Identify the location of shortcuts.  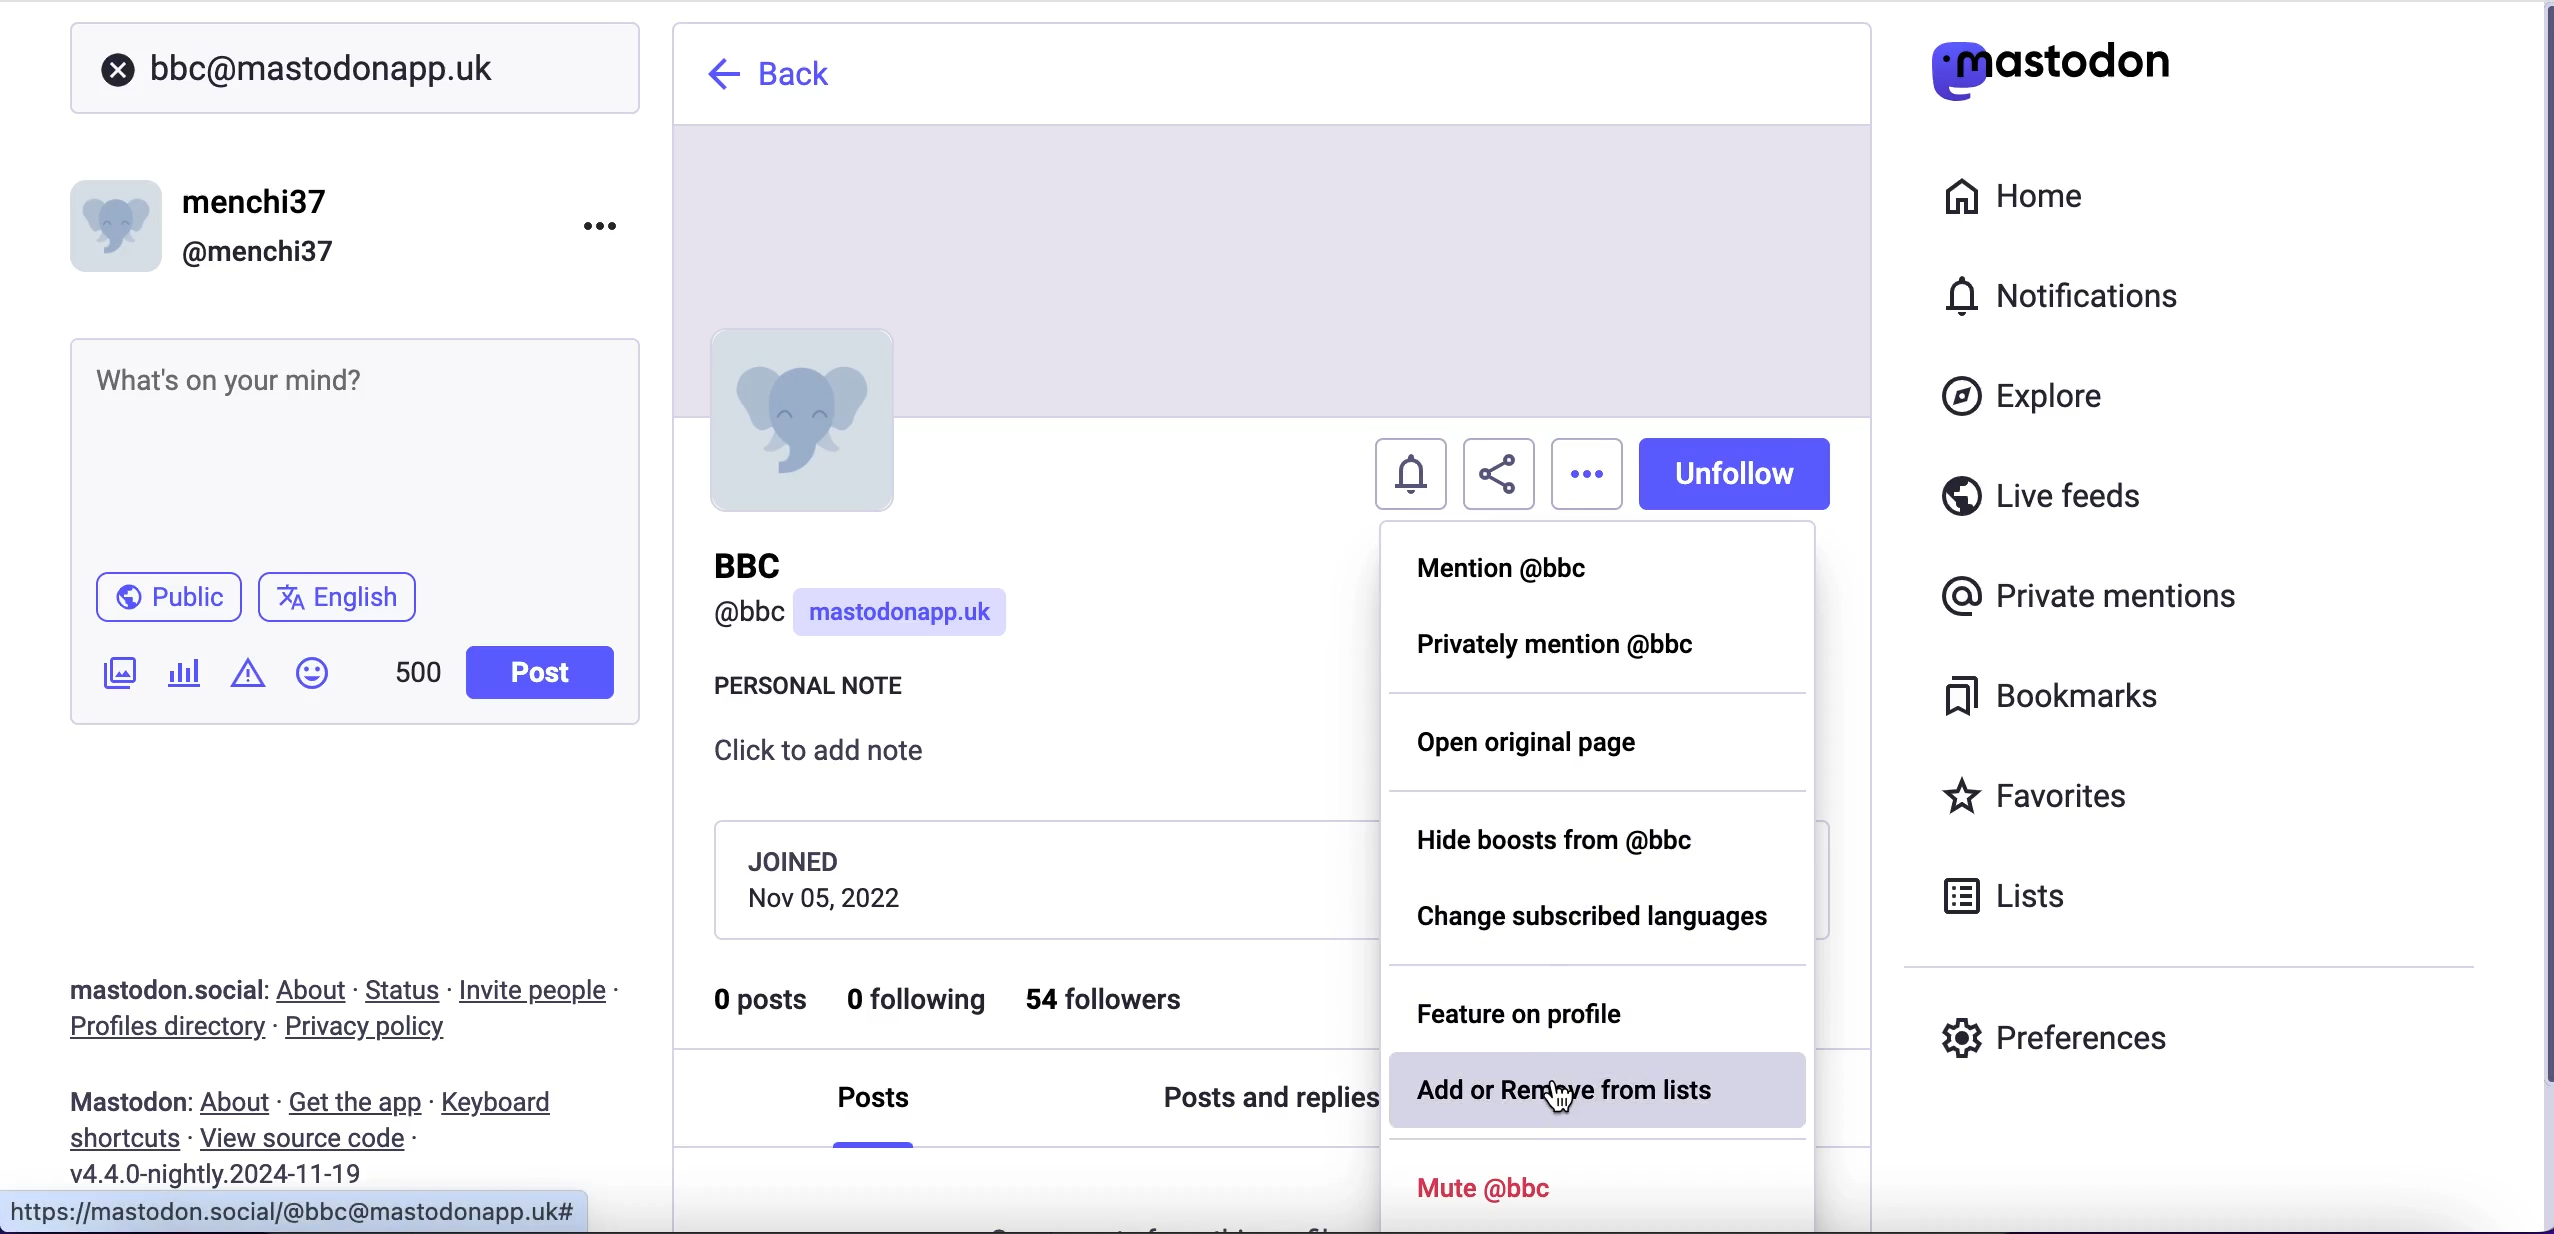
(118, 1140).